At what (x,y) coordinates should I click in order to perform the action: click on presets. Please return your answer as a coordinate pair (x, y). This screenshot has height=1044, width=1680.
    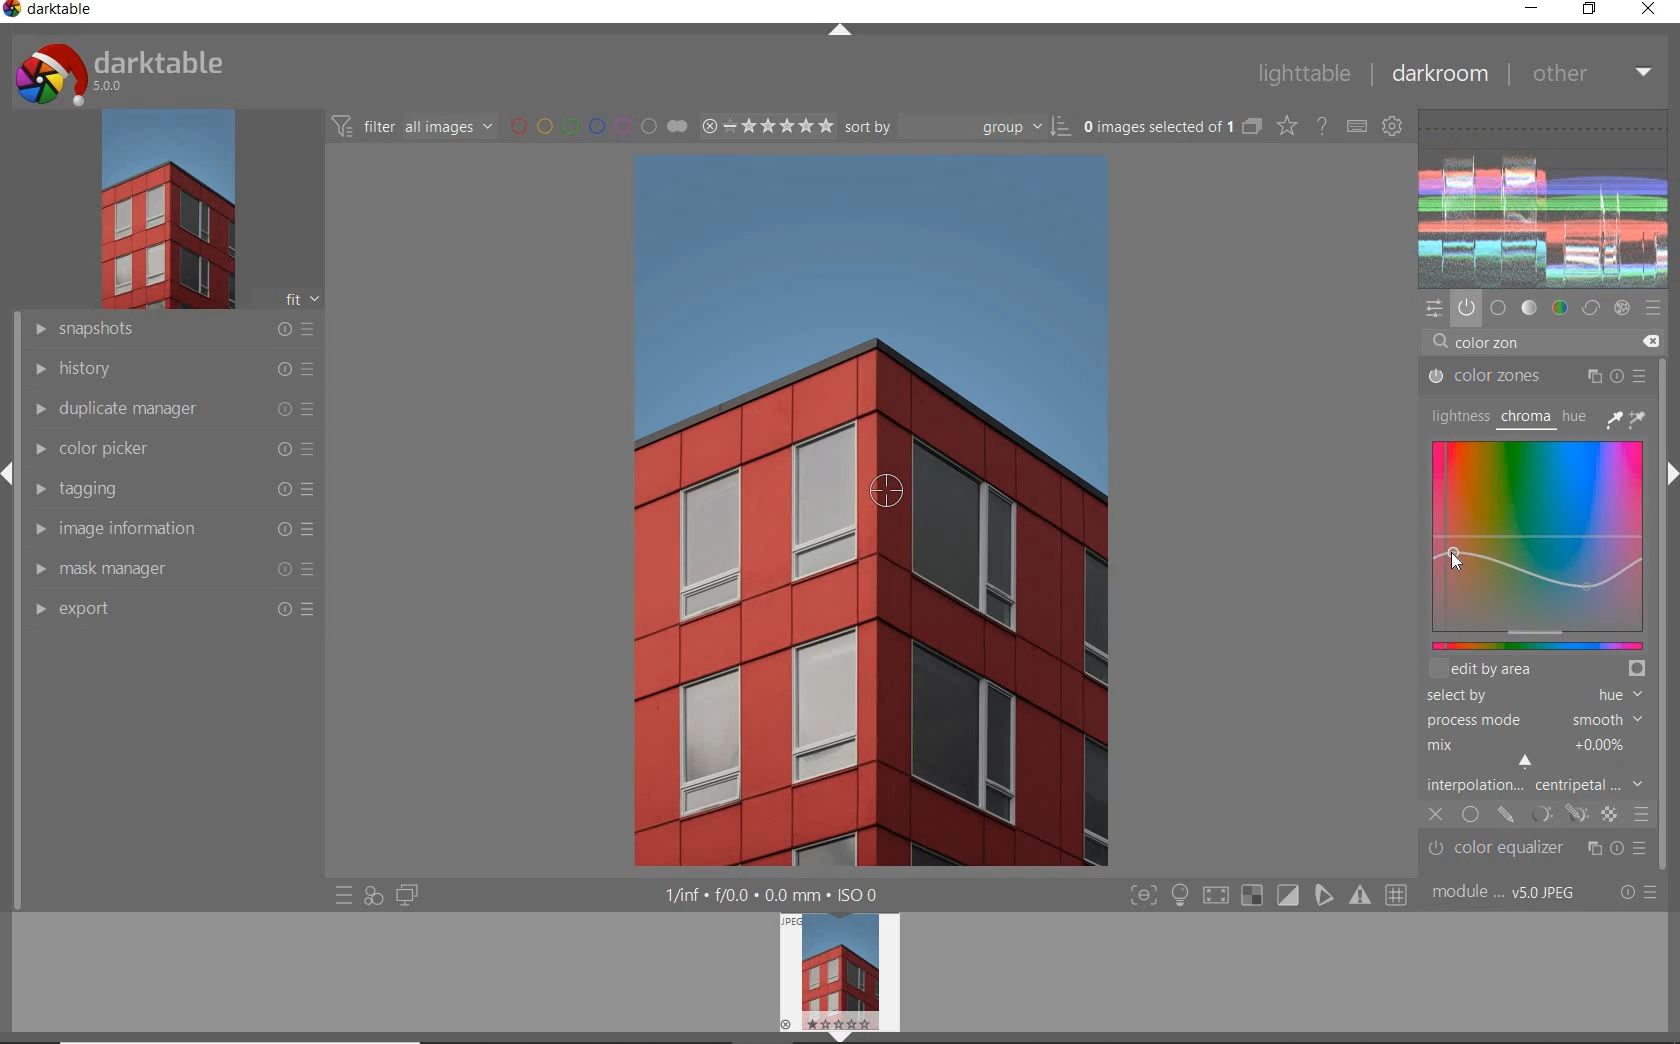
    Looking at the image, I should click on (1653, 306).